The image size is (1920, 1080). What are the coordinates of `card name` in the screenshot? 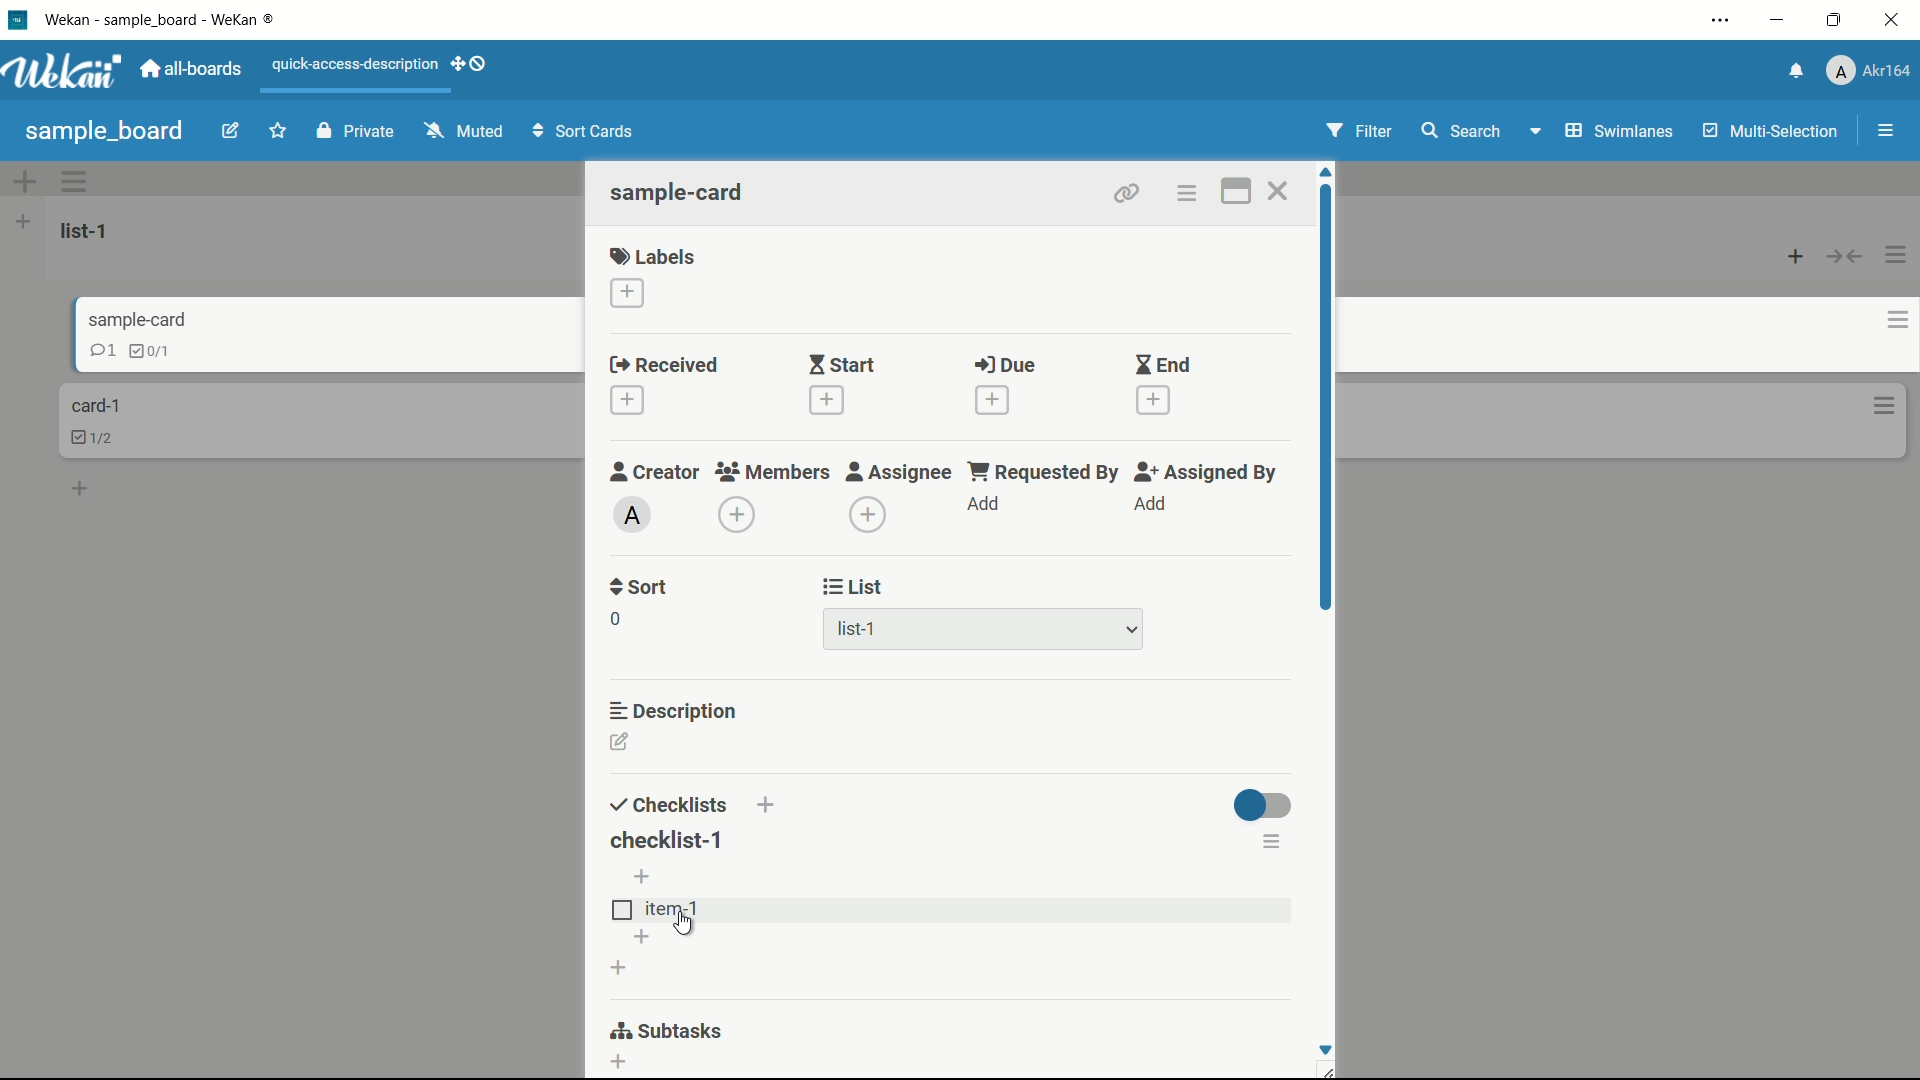 It's located at (95, 405).